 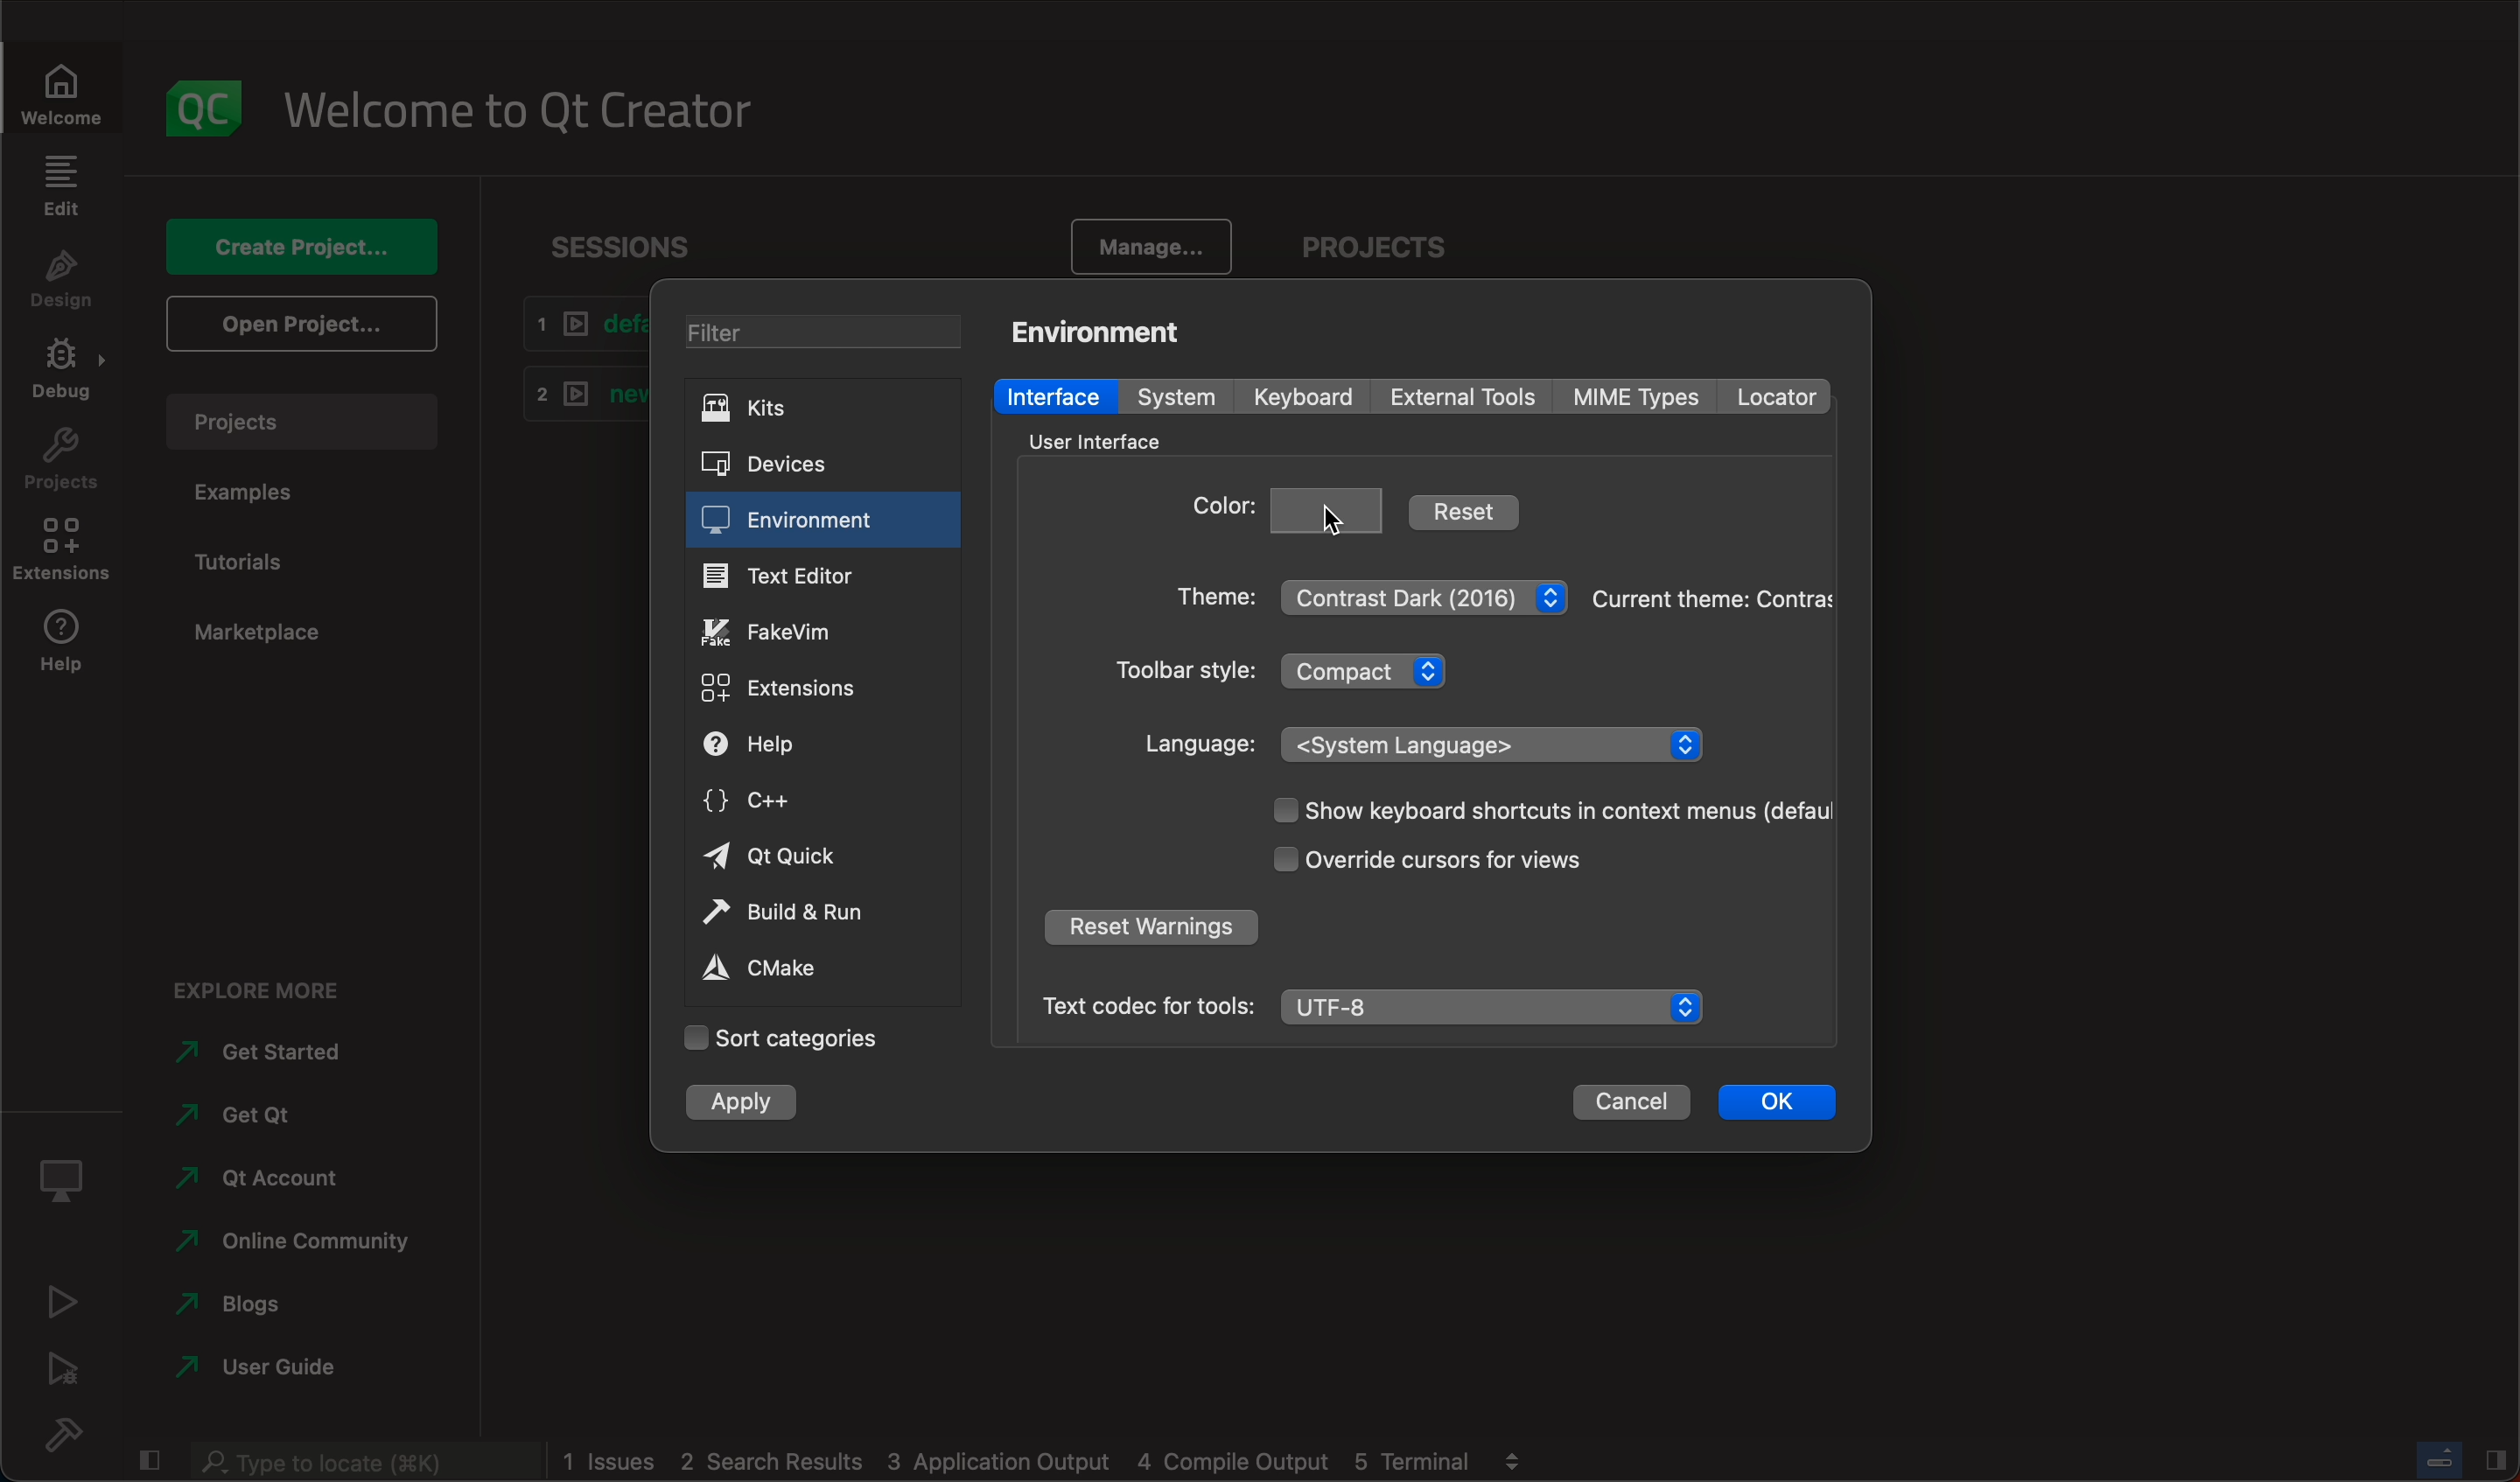 I want to click on color, so click(x=1220, y=512).